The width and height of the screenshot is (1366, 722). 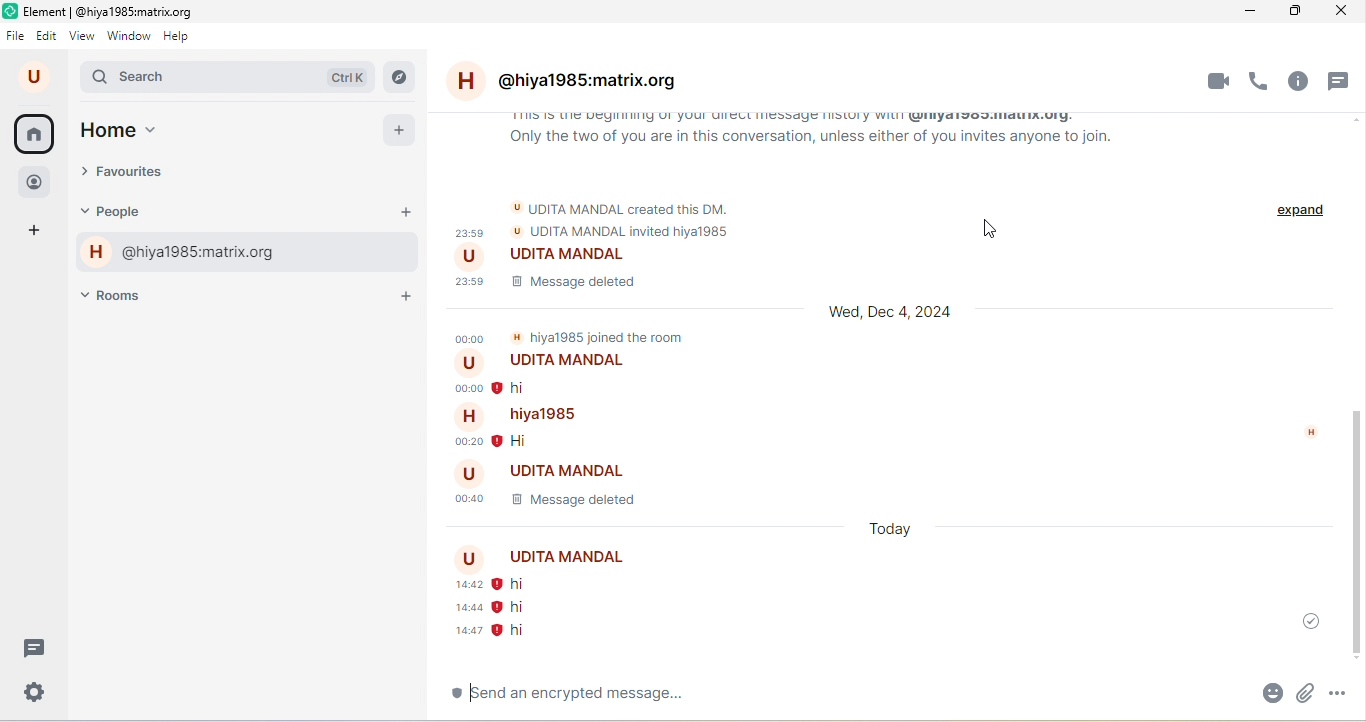 What do you see at coordinates (406, 213) in the screenshot?
I see `start a chat` at bounding box center [406, 213].